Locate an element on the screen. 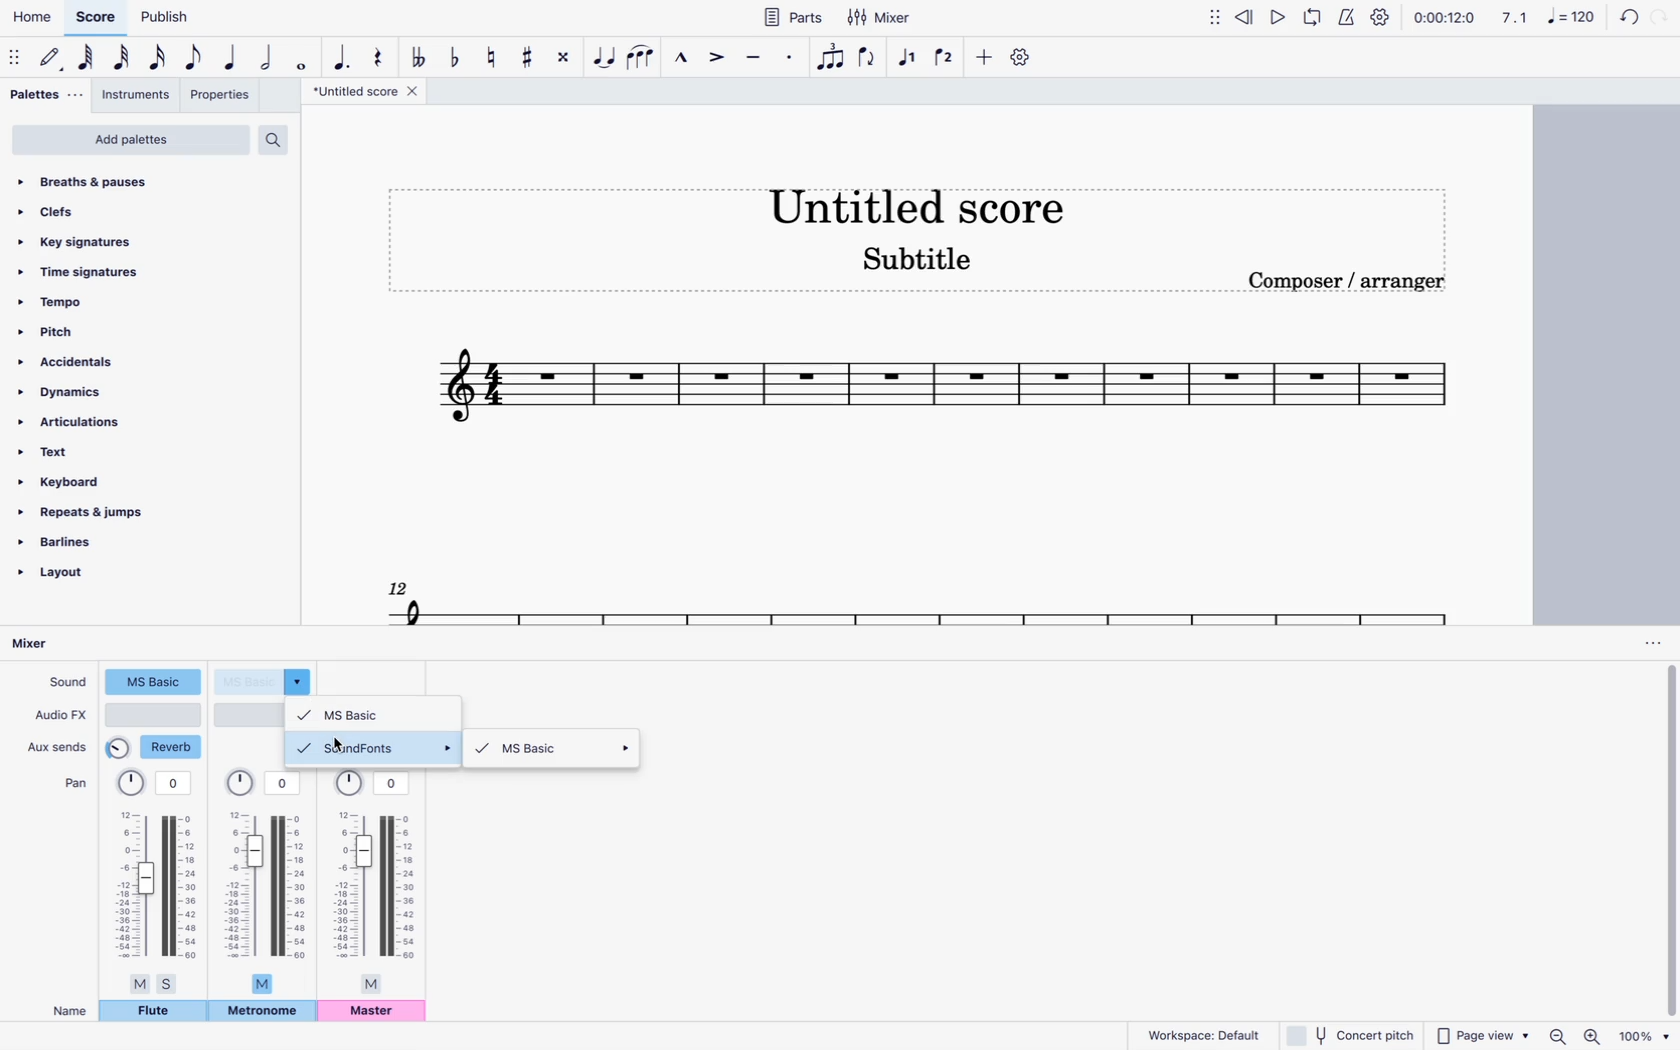  clefs is located at coordinates (138, 209).